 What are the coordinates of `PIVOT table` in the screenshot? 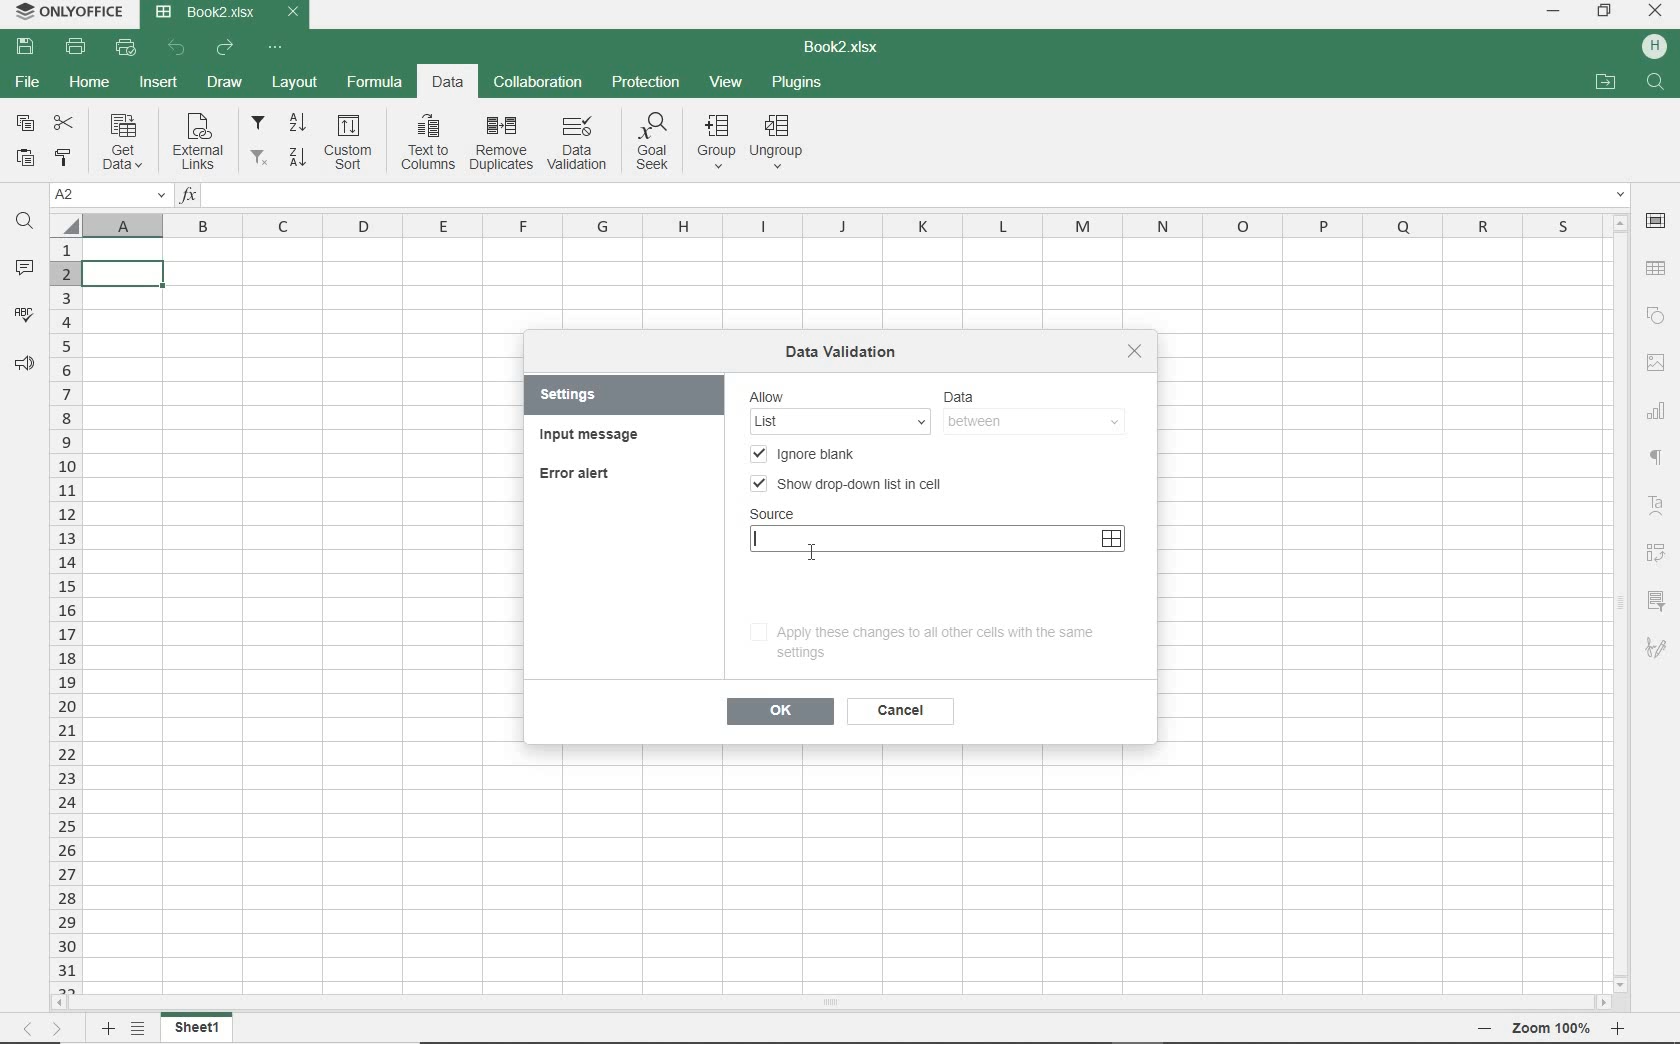 It's located at (1656, 553).